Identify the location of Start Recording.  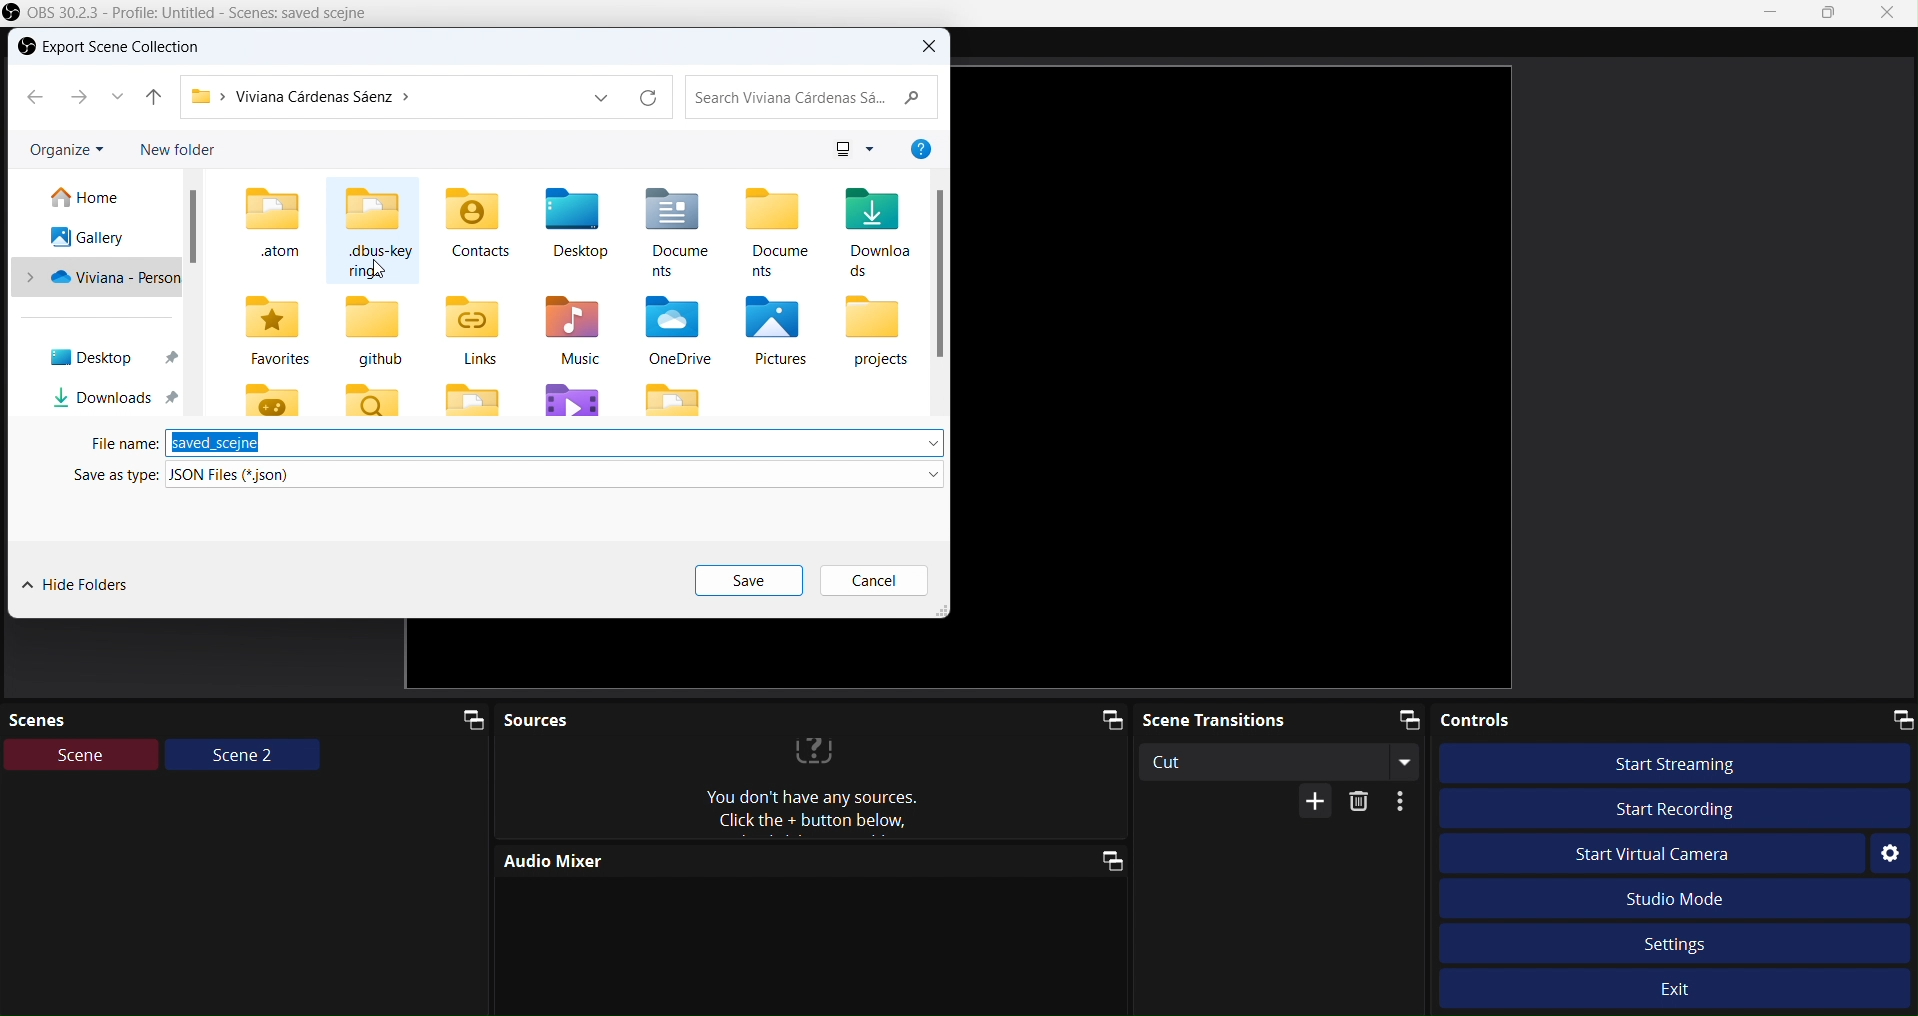
(1674, 809).